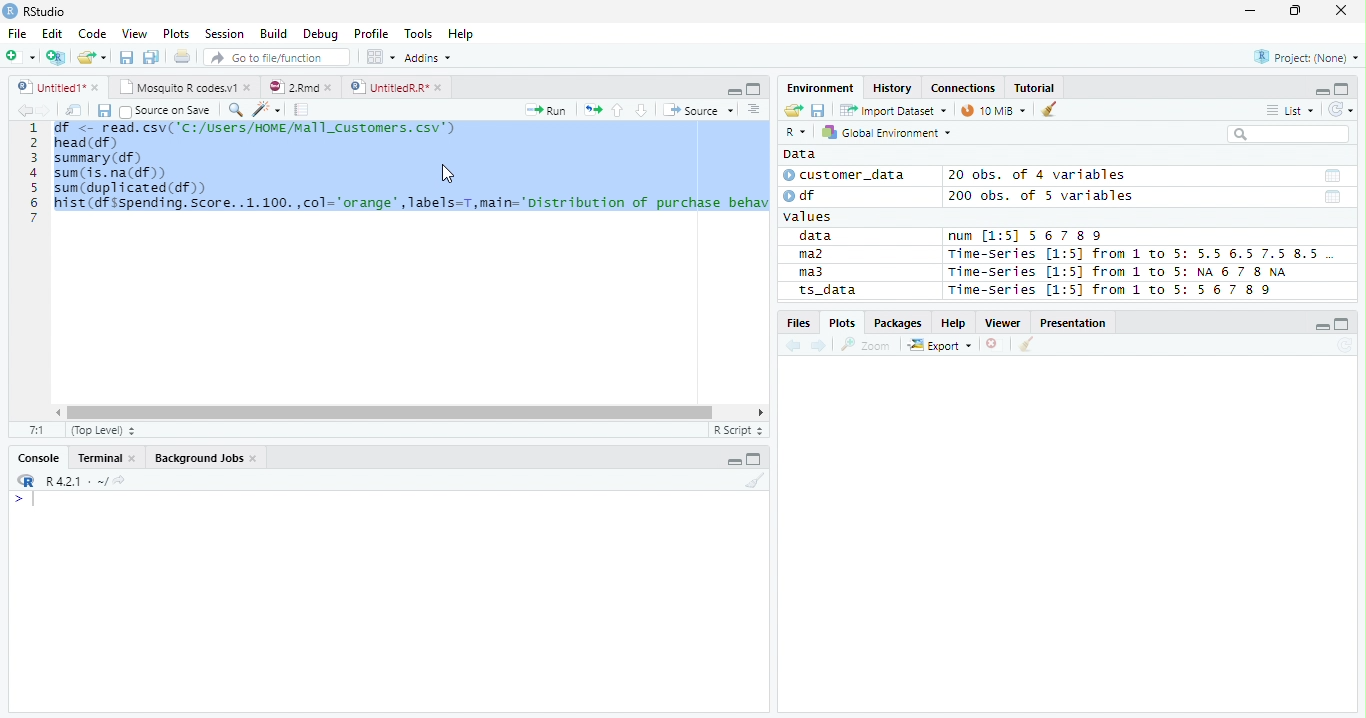 The width and height of the screenshot is (1366, 718). I want to click on Delete, so click(995, 345).